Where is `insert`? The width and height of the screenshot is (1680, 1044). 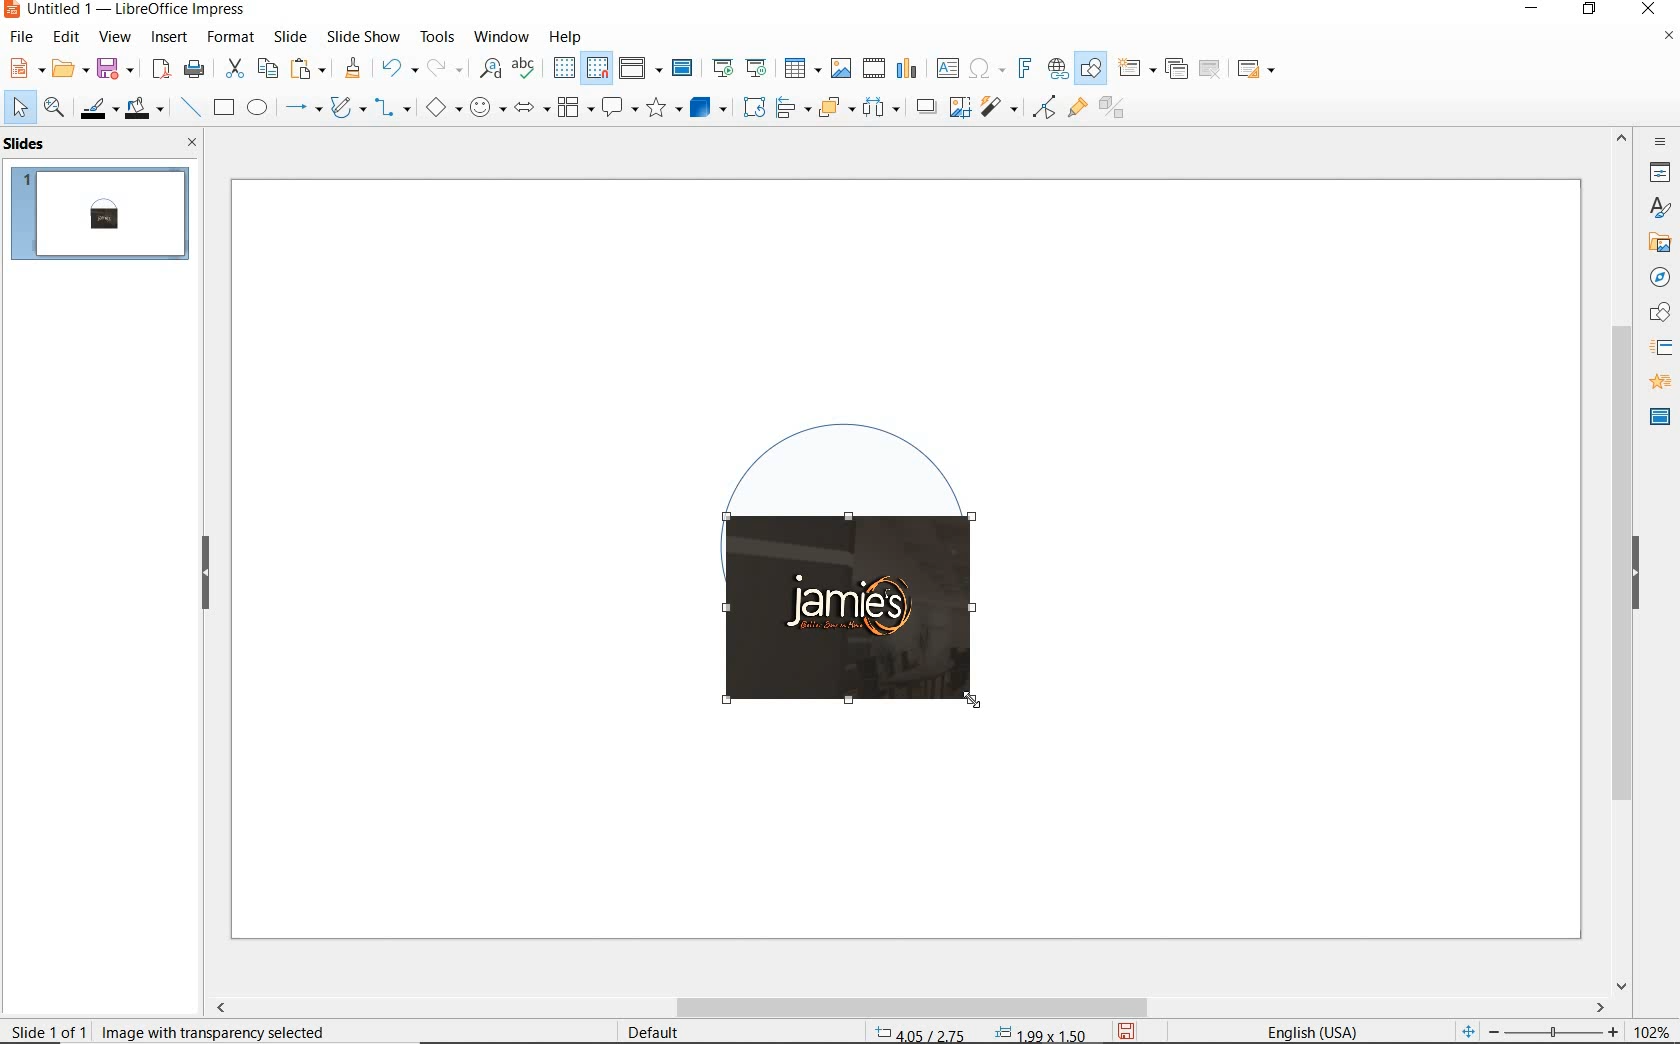
insert is located at coordinates (170, 39).